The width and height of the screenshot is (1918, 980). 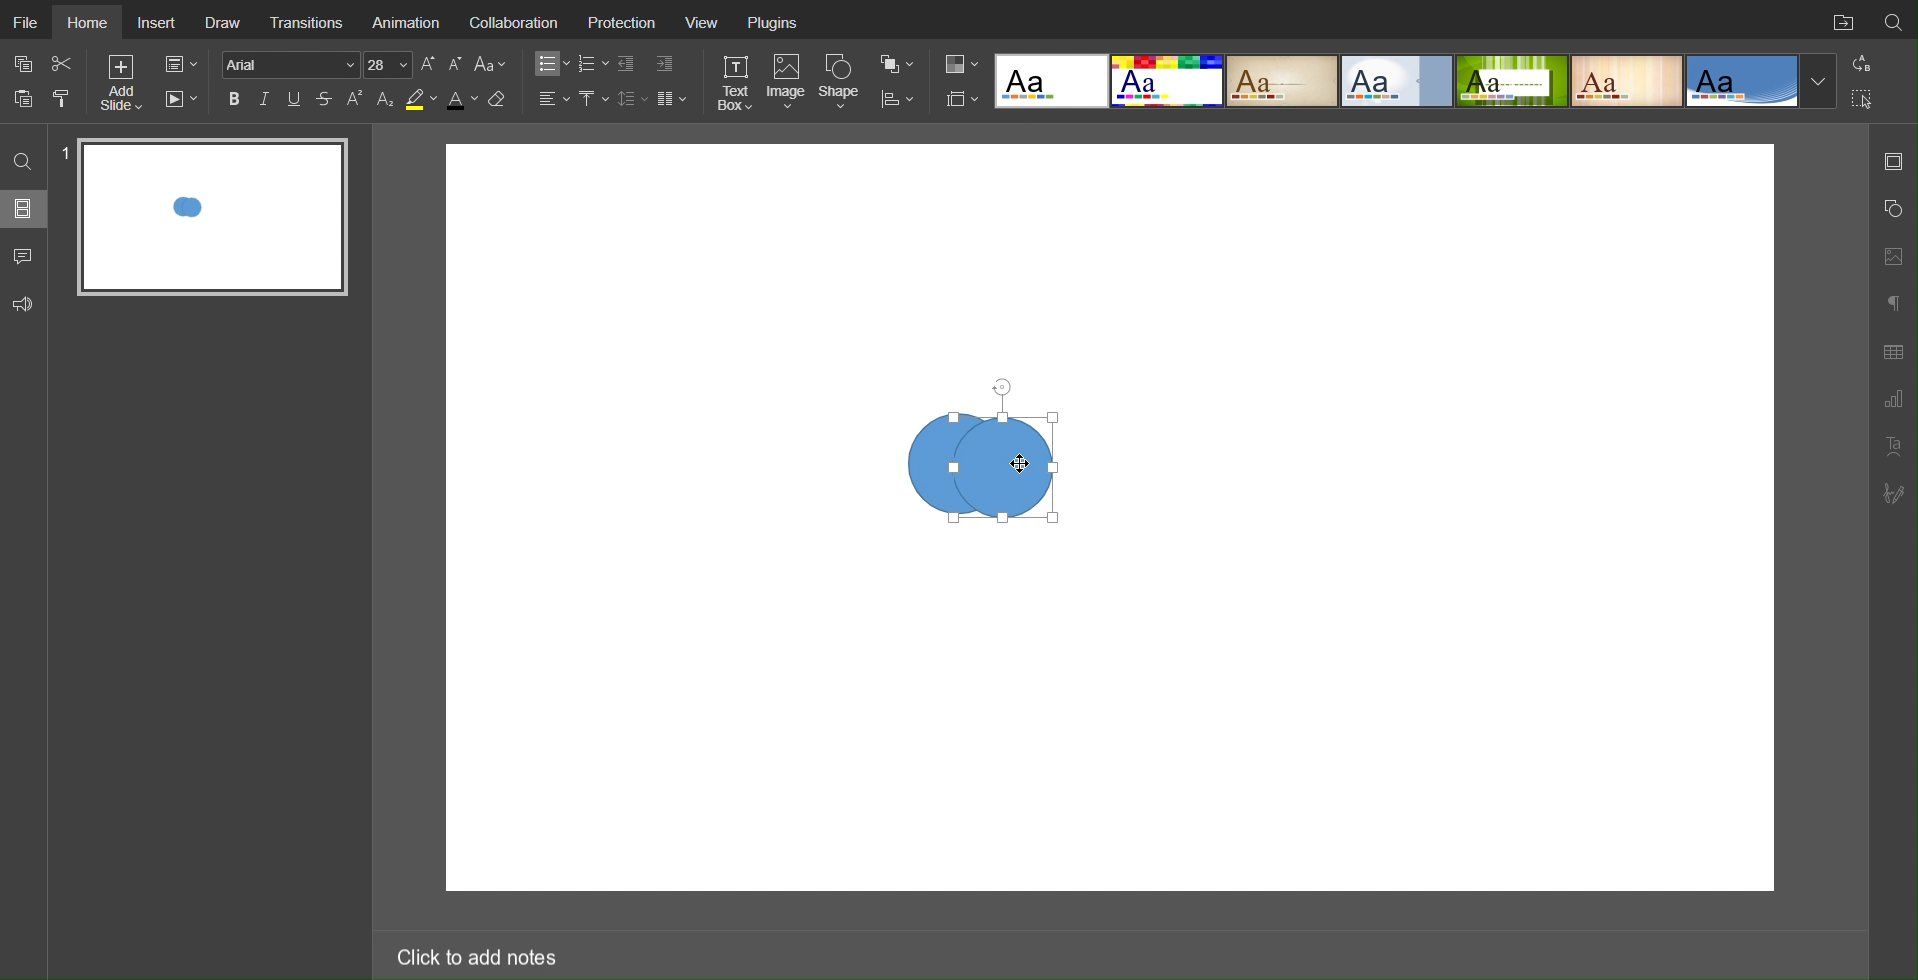 I want to click on Cursor, so click(x=1019, y=465).